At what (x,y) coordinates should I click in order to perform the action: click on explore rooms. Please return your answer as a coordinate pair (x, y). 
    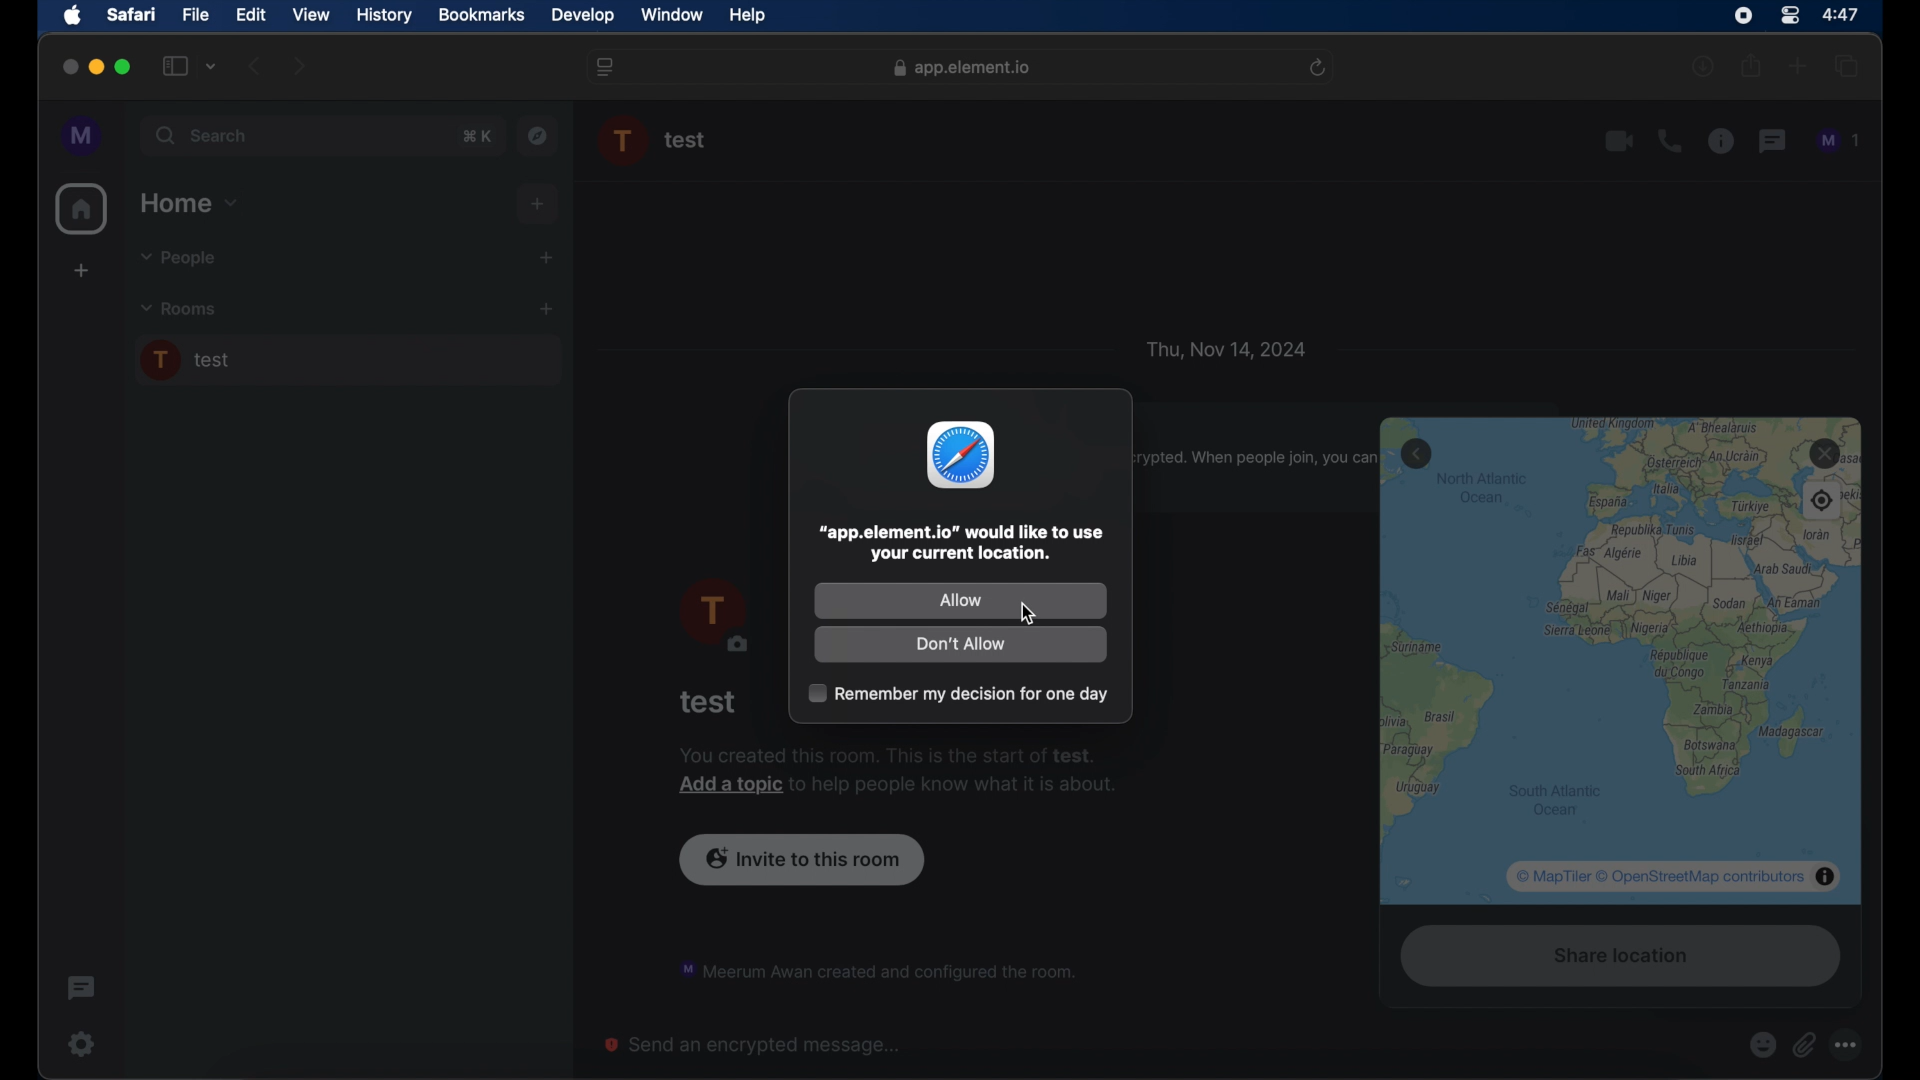
    Looking at the image, I should click on (540, 135).